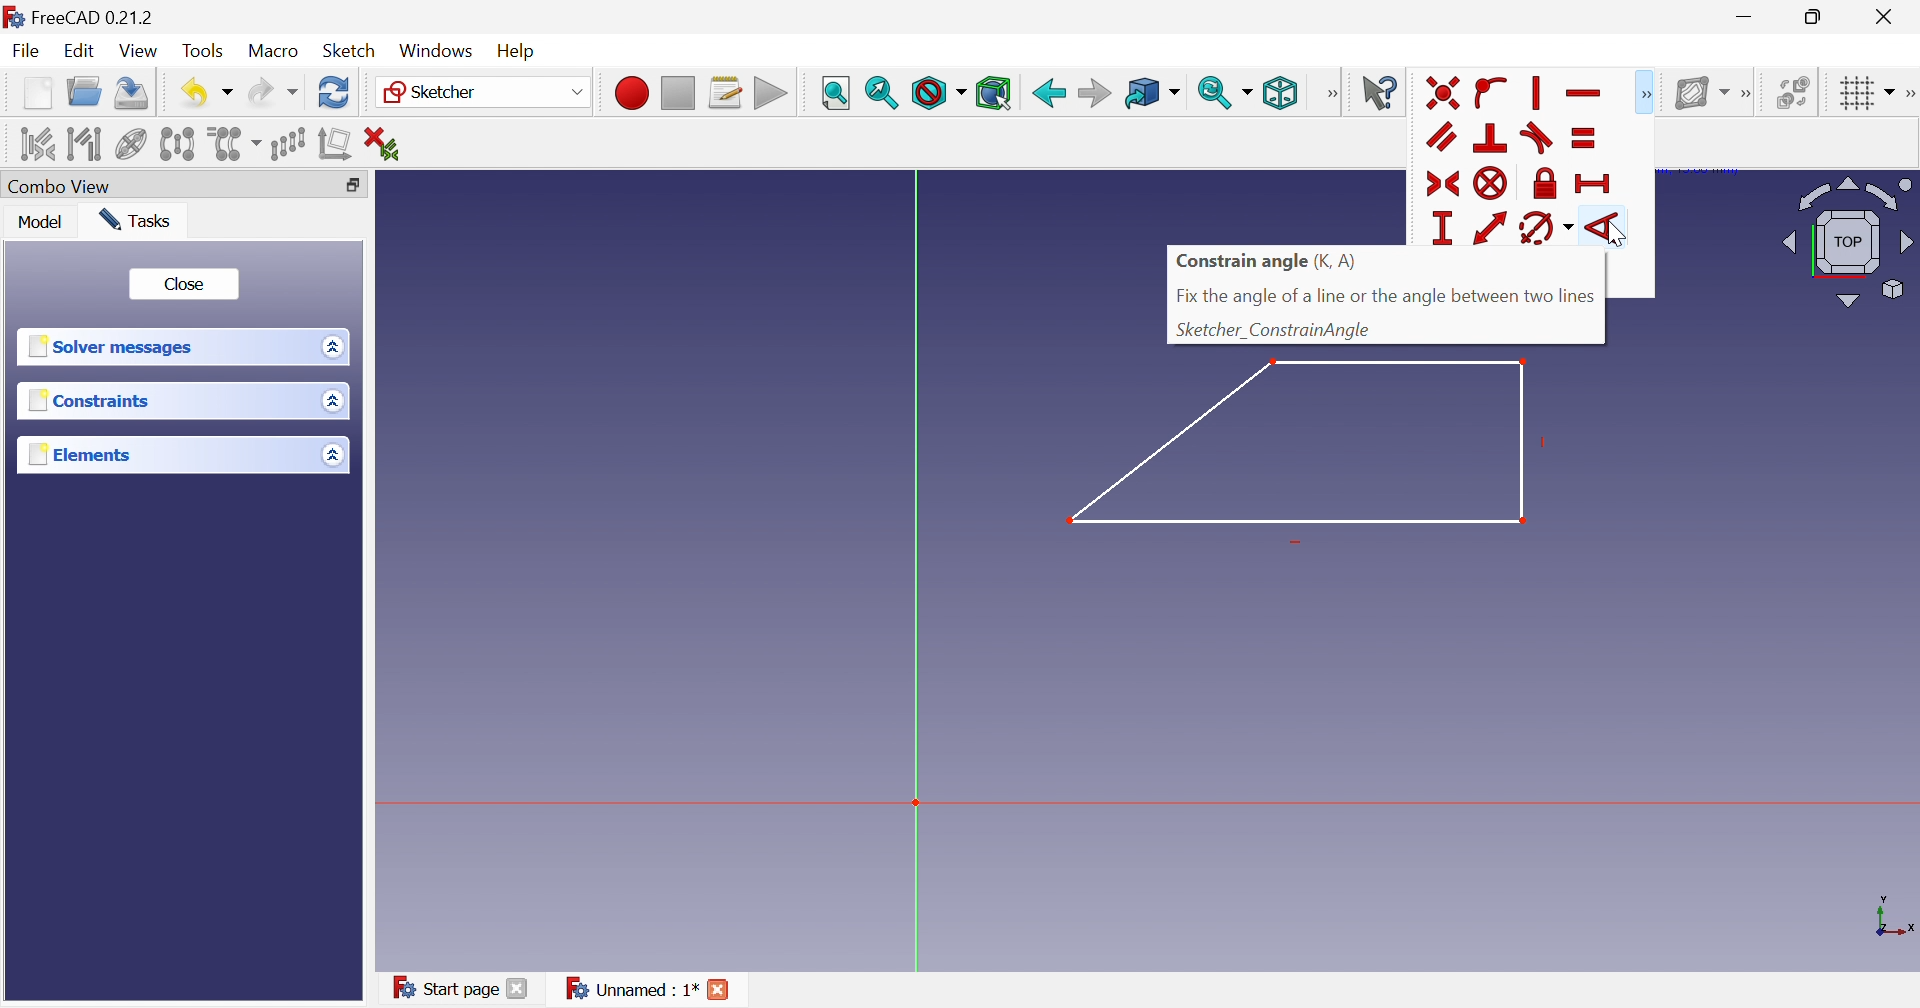 This screenshot has width=1920, height=1008. Describe the element at coordinates (1179, 93) in the screenshot. I see `Drop Down` at that location.